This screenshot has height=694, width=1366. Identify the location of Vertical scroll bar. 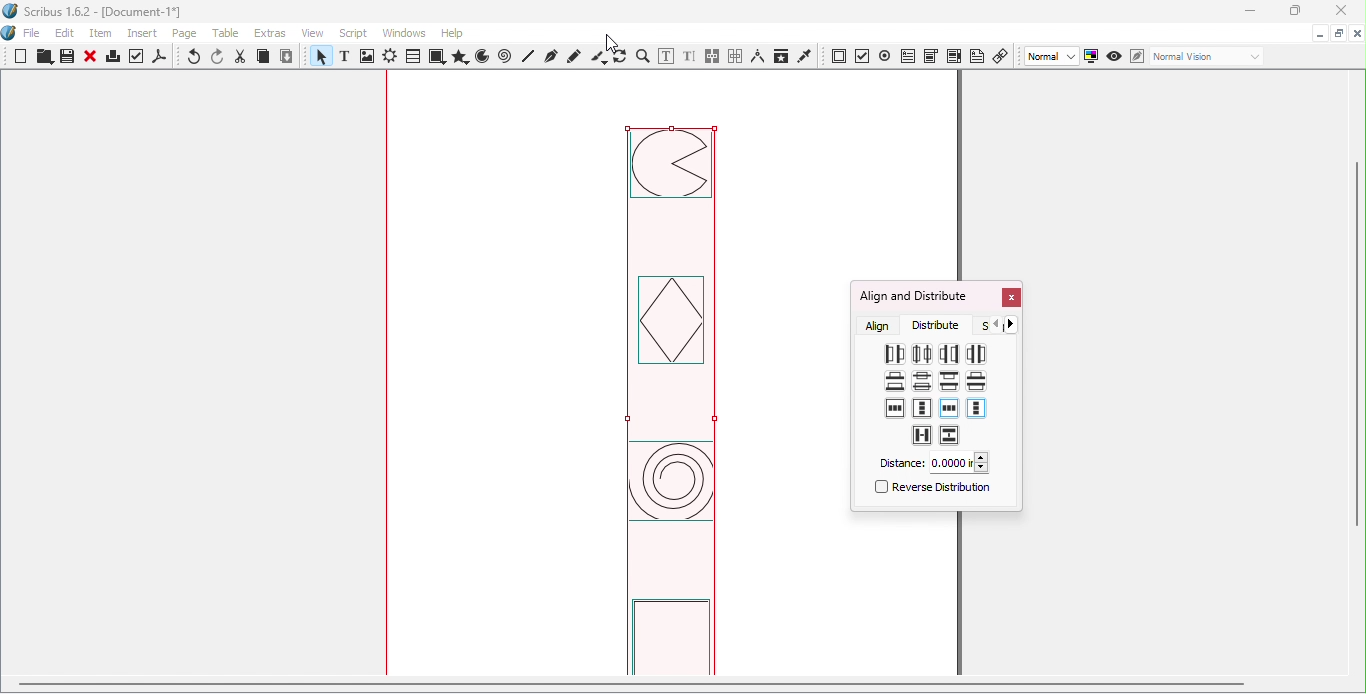
(1358, 375).